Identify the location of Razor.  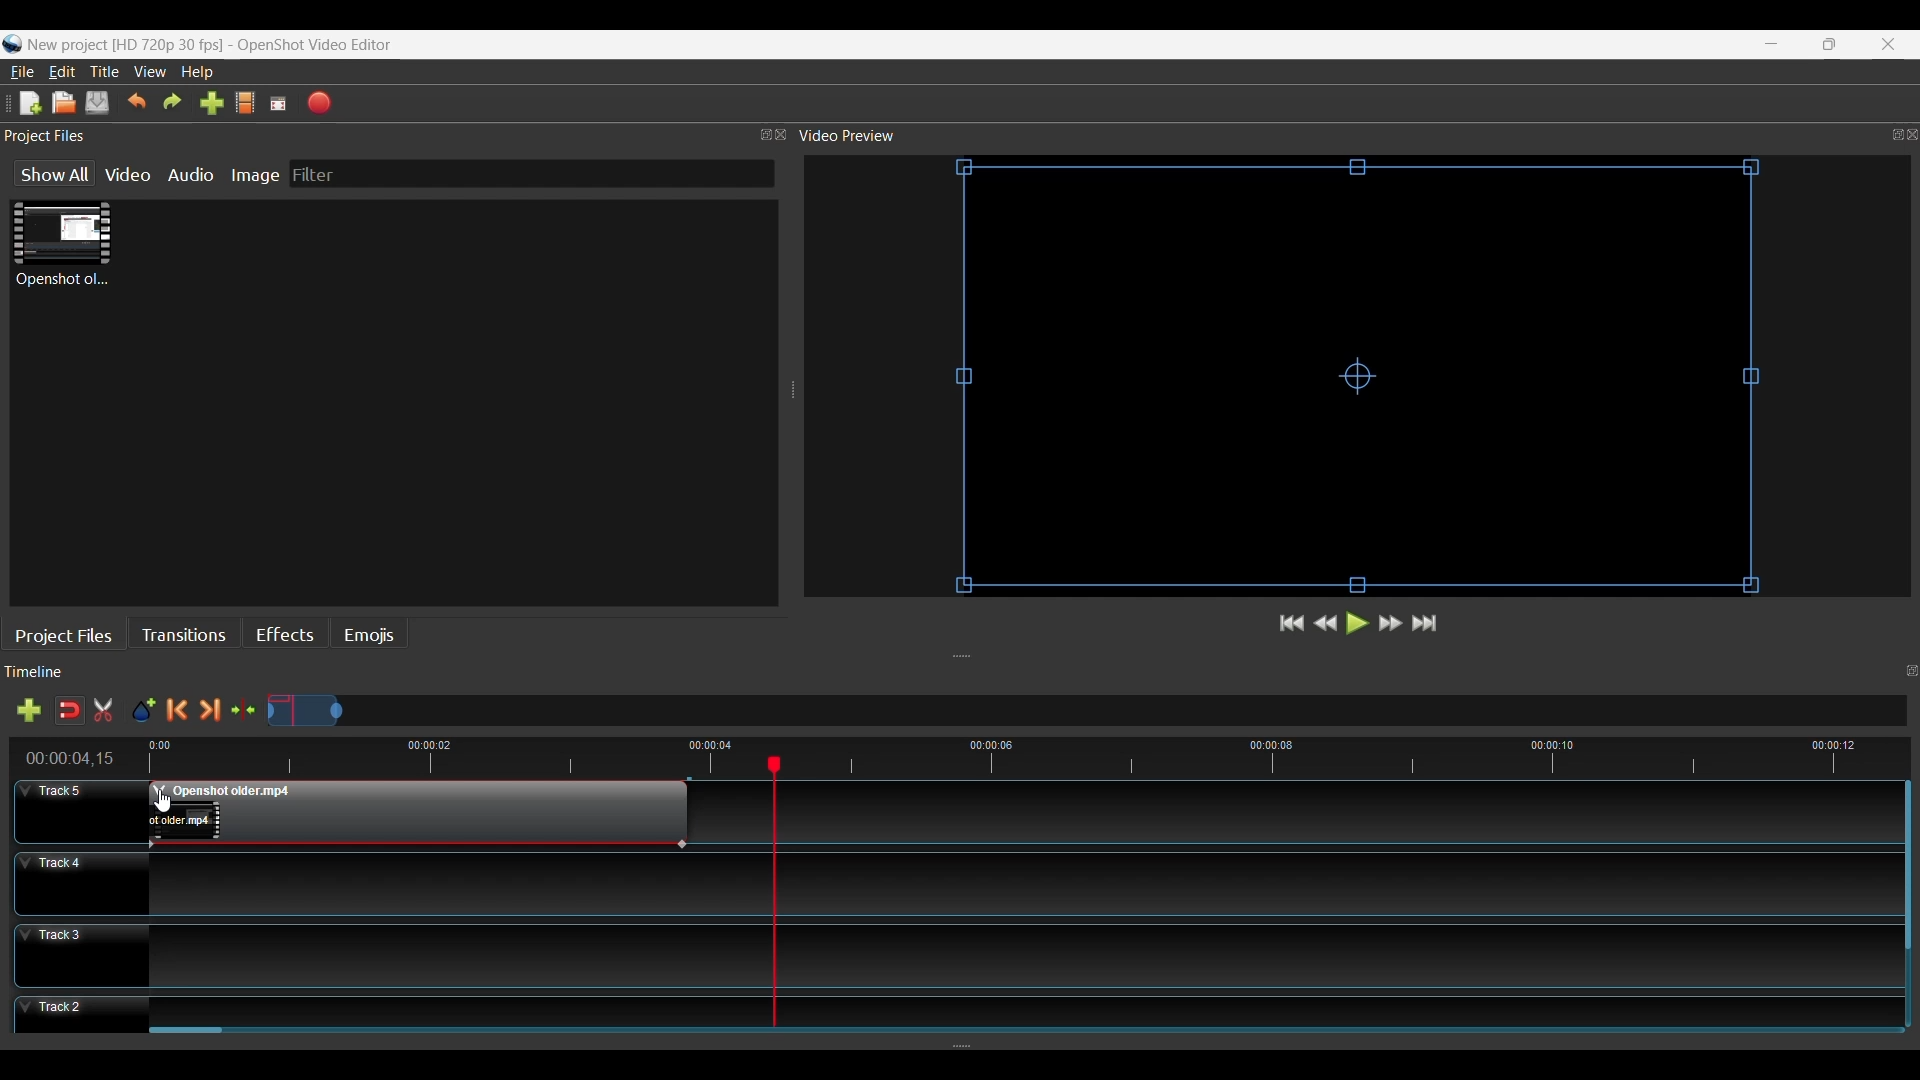
(106, 712).